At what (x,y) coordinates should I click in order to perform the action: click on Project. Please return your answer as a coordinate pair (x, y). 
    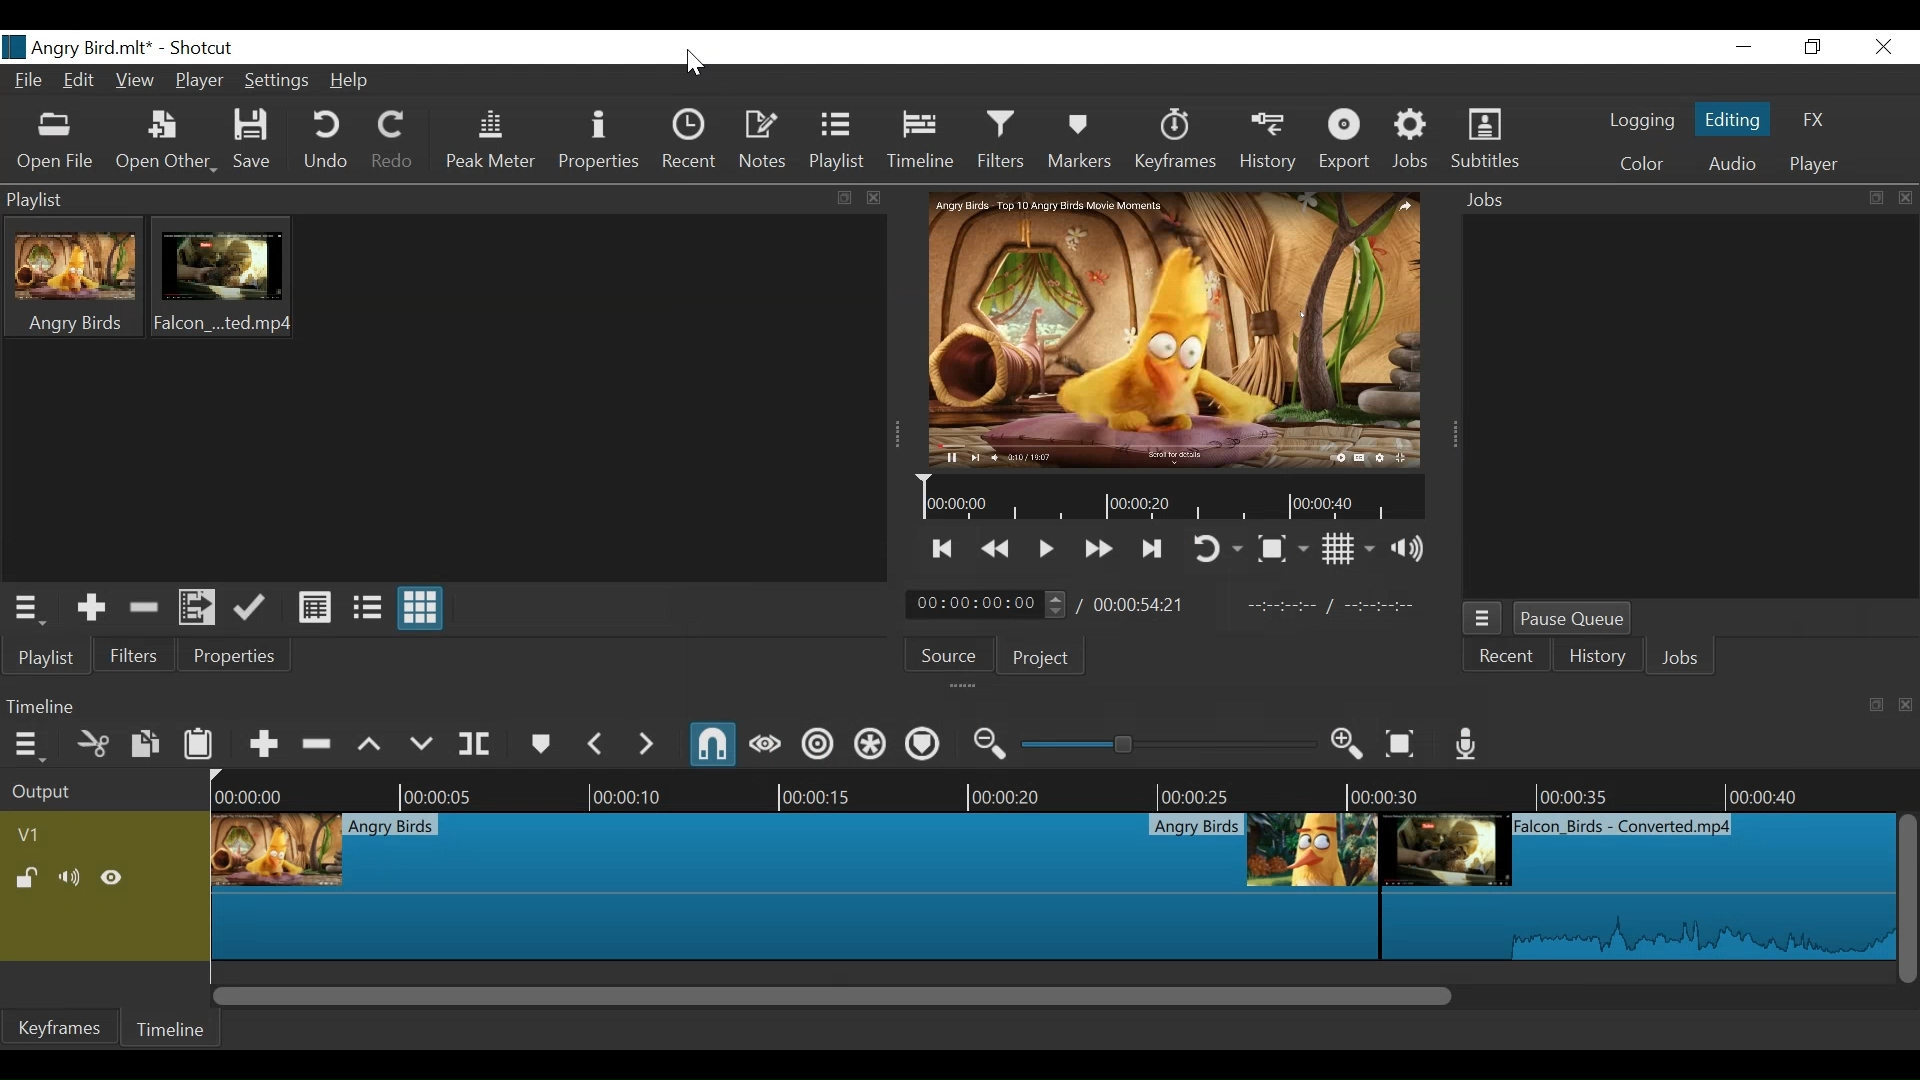
    Looking at the image, I should click on (1046, 658).